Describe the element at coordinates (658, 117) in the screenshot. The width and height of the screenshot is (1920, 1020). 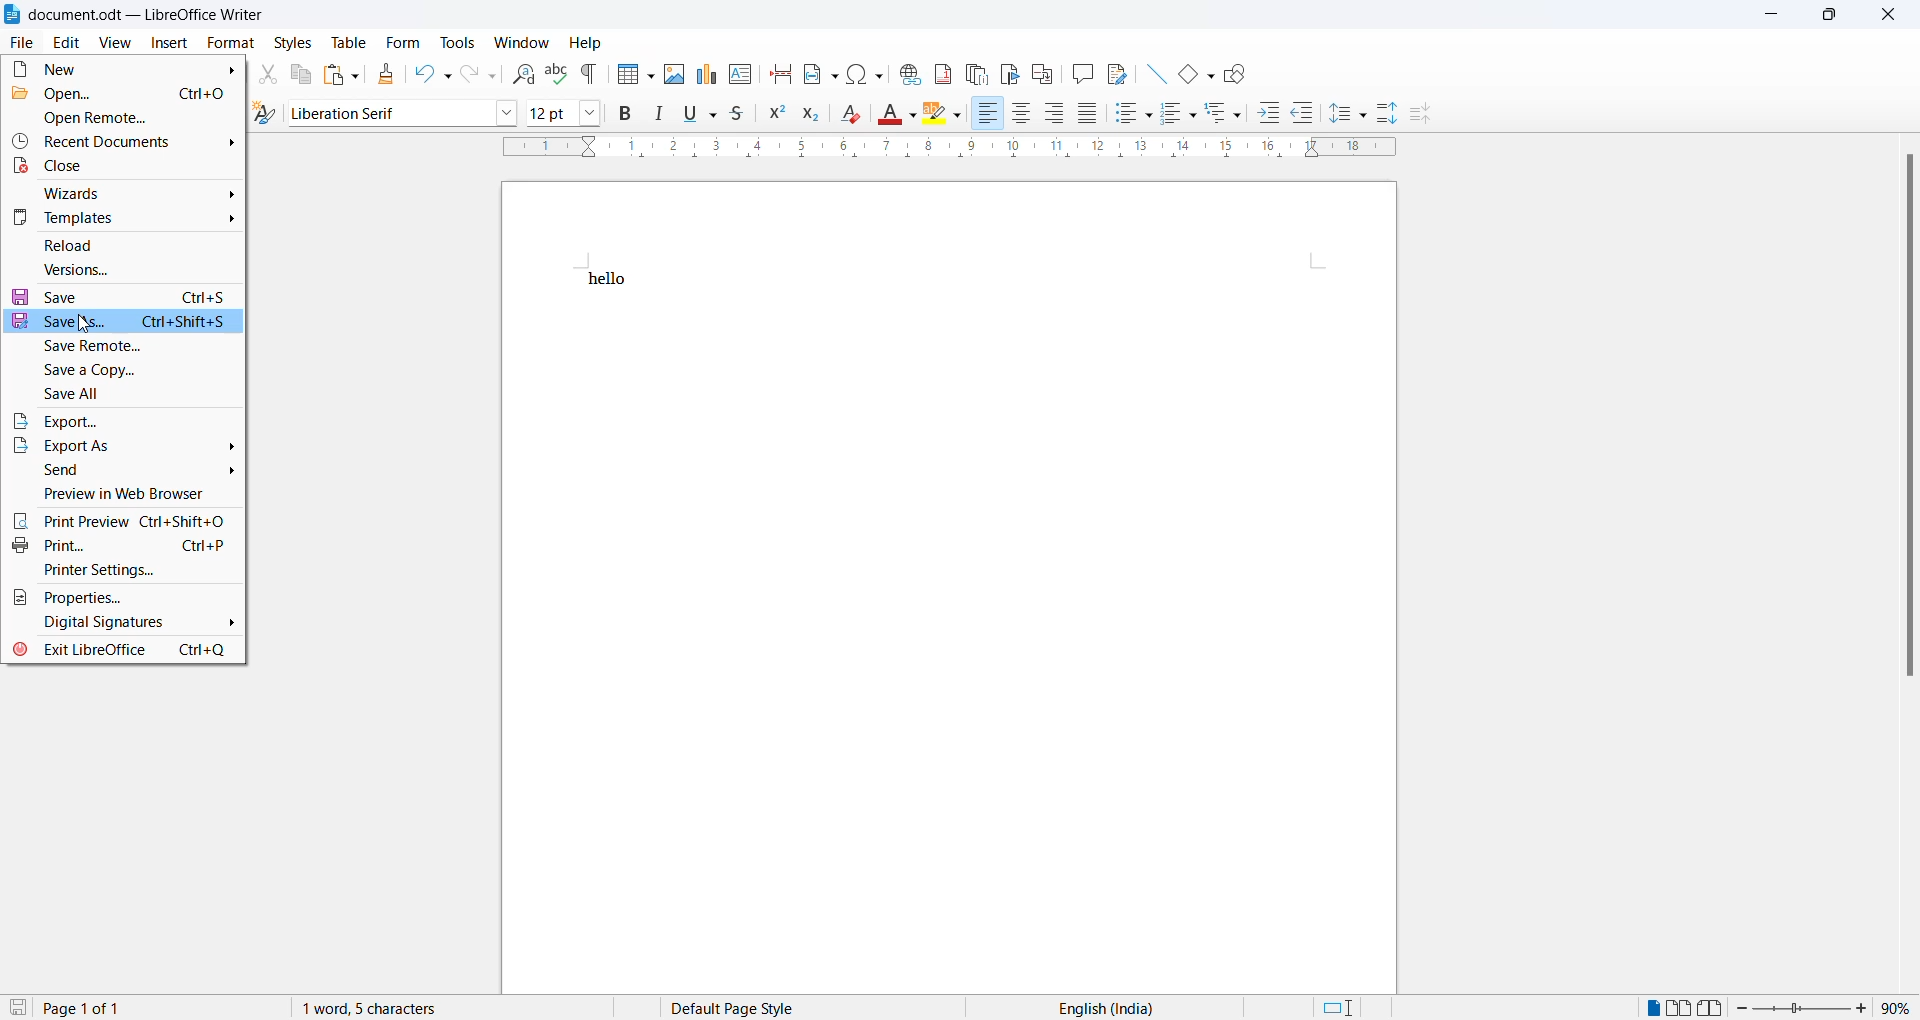
I see `Italic` at that location.